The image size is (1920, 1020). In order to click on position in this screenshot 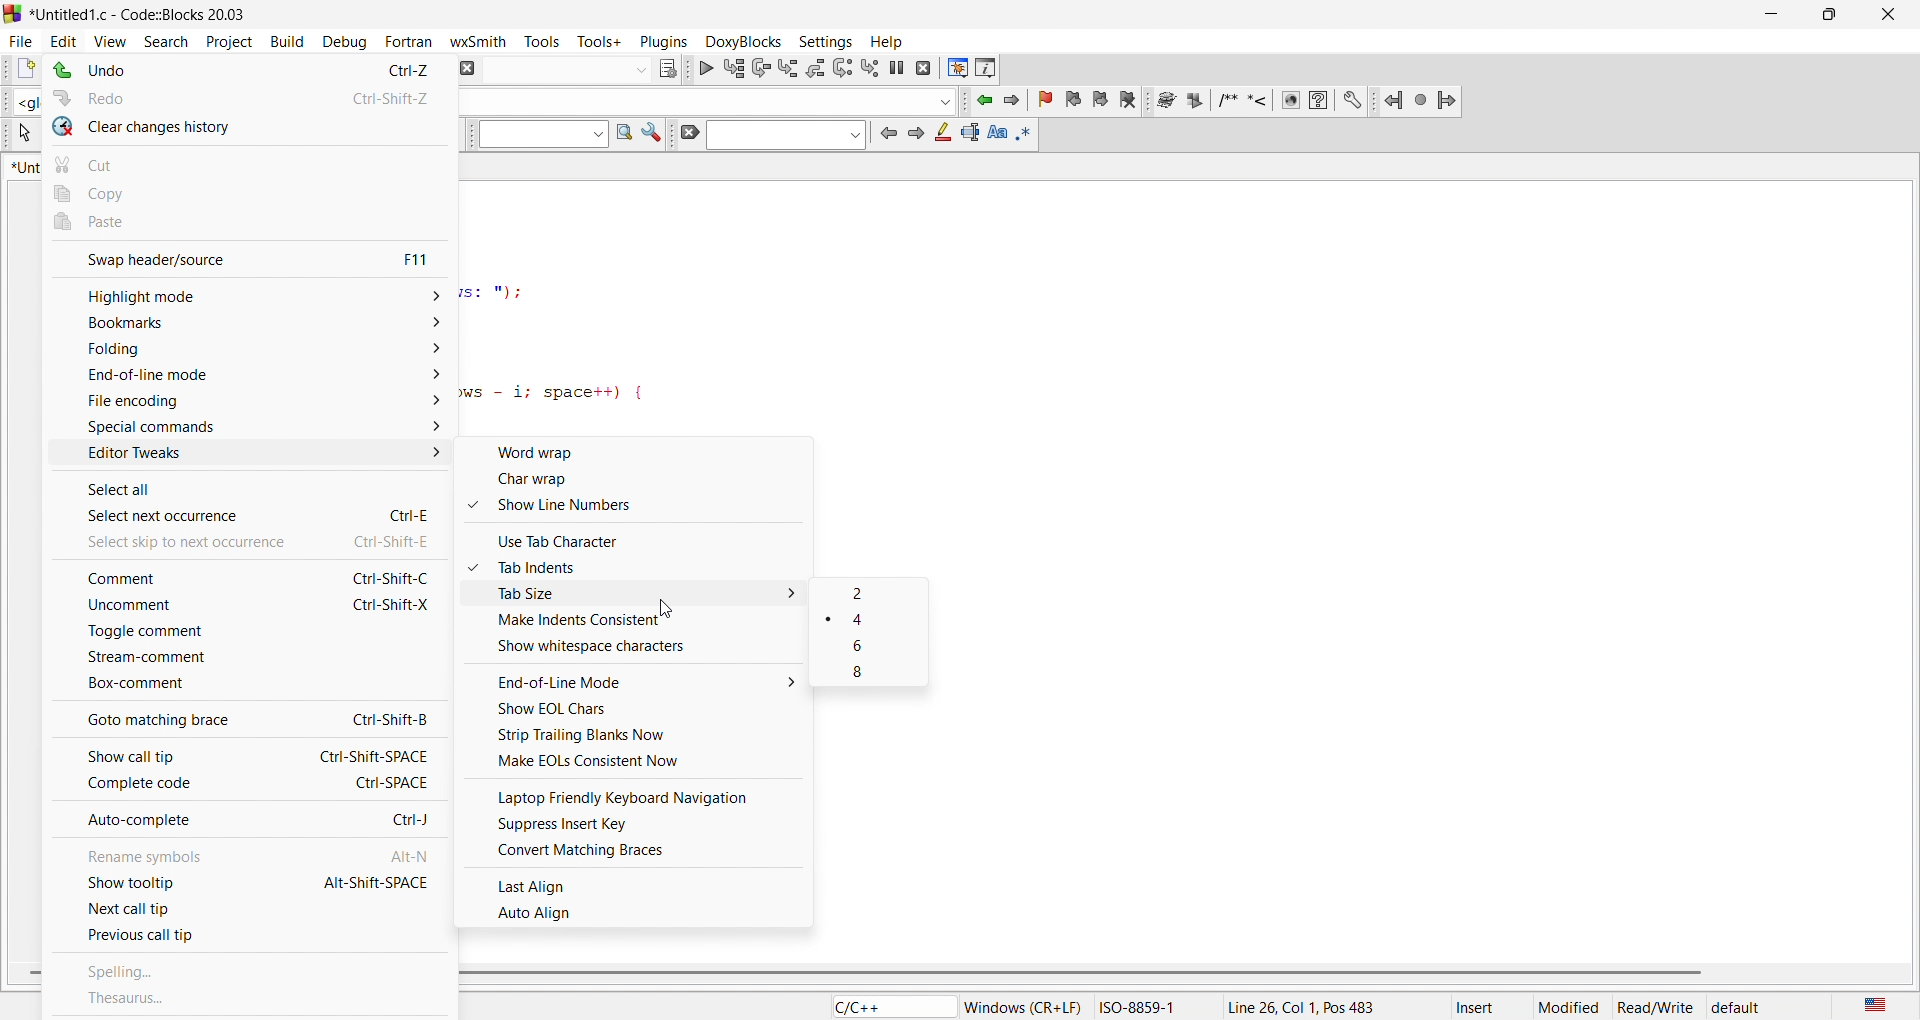, I will do `click(1320, 1005)`.